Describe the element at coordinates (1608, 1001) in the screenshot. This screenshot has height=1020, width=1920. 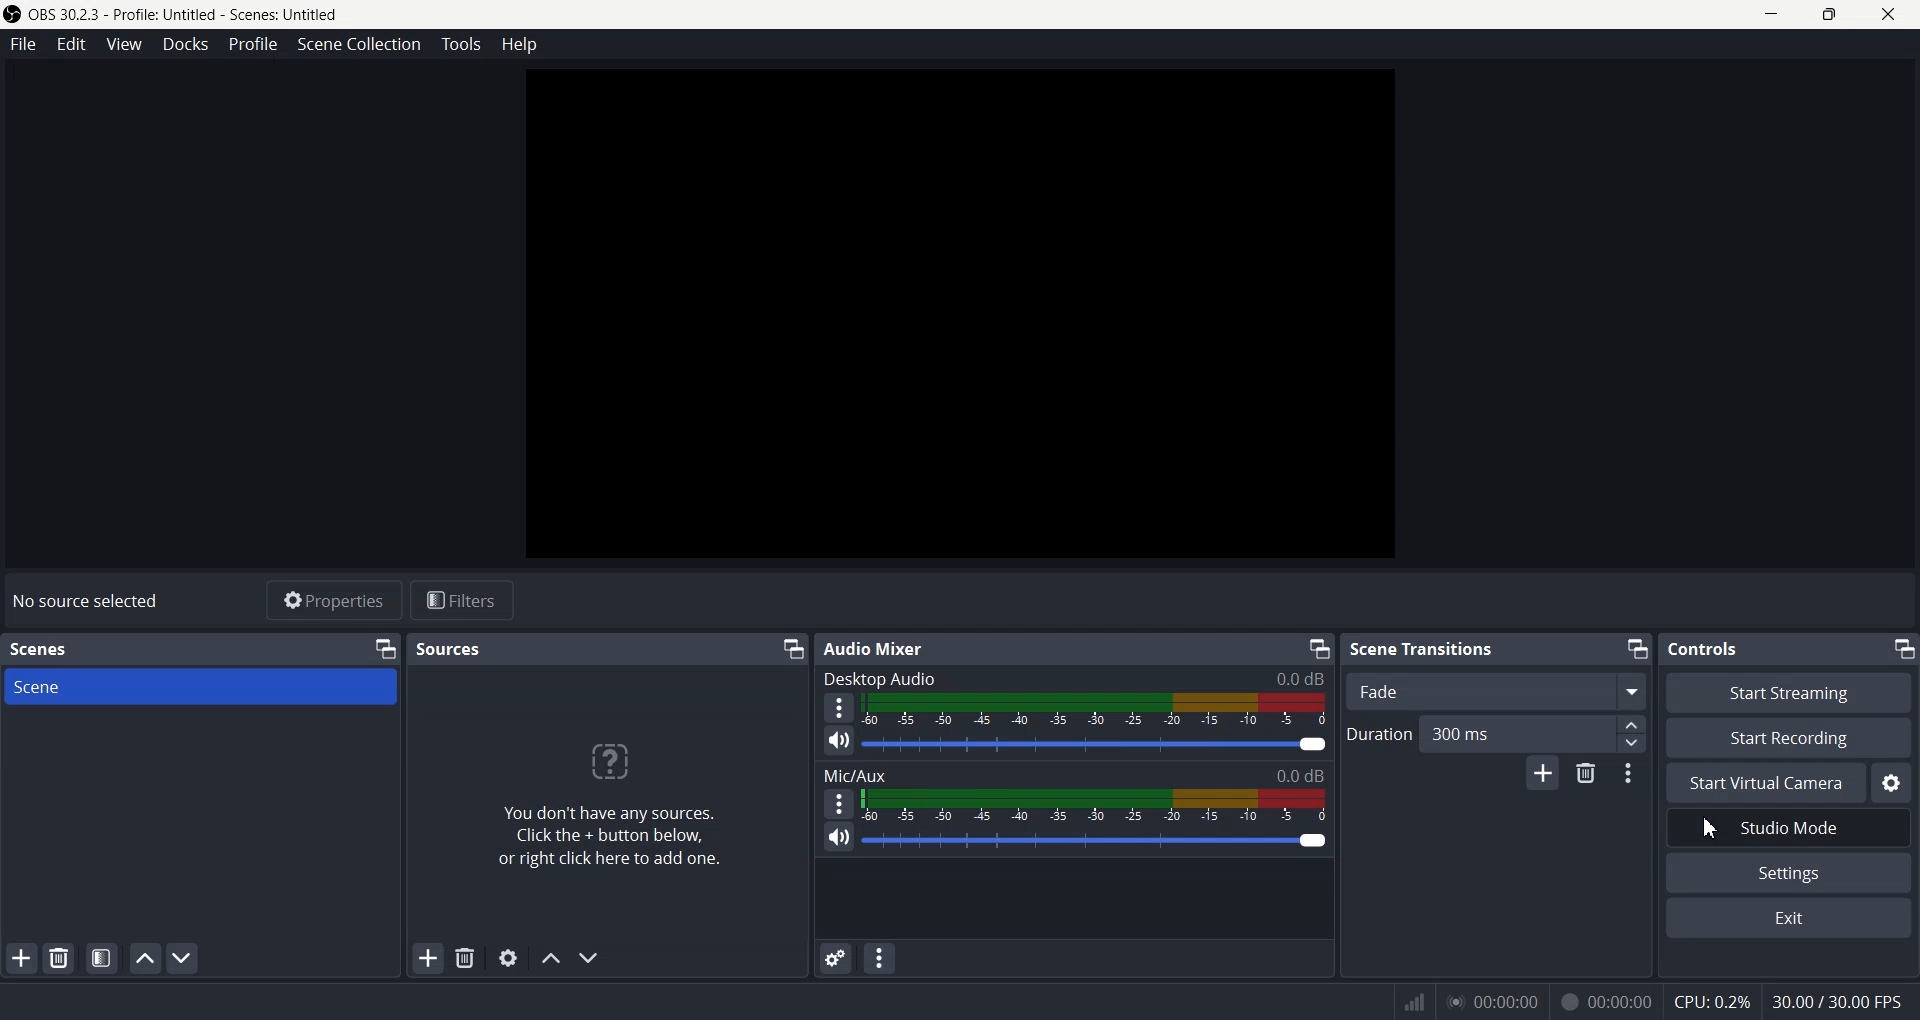
I see `00.00.00` at that location.